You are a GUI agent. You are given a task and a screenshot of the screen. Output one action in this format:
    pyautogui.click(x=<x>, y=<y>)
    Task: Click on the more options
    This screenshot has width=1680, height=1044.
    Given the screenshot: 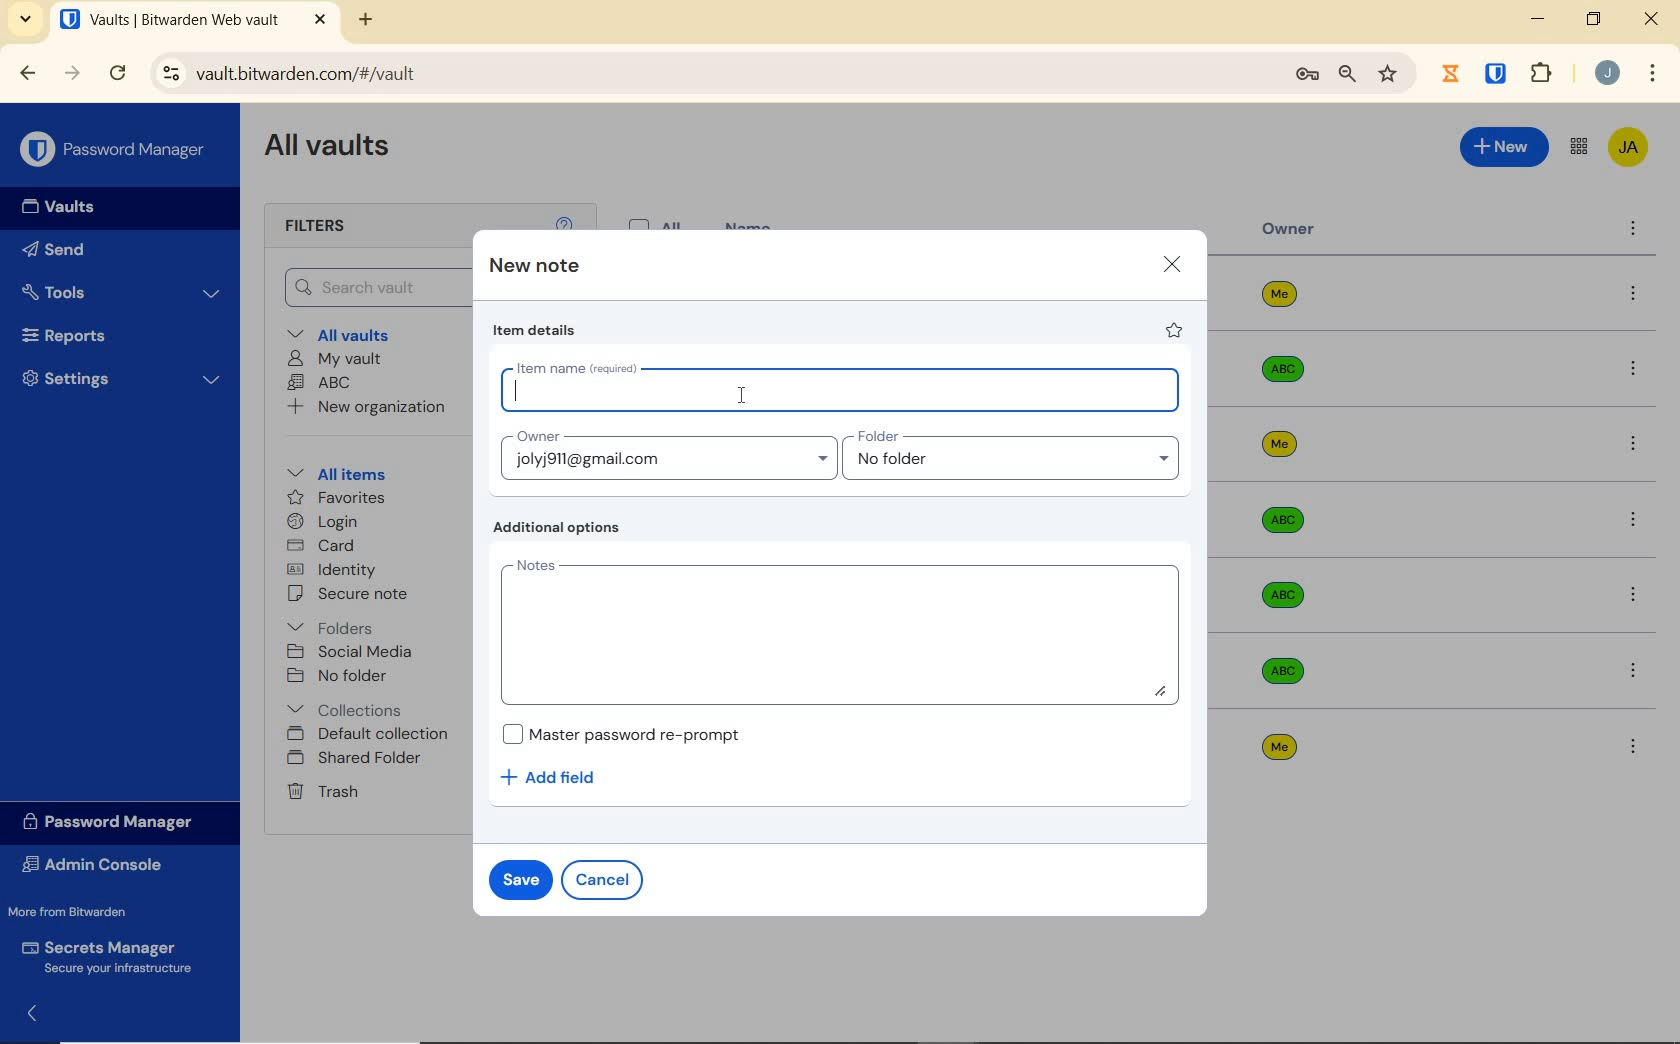 What is the action you would take?
    pyautogui.click(x=1634, y=295)
    